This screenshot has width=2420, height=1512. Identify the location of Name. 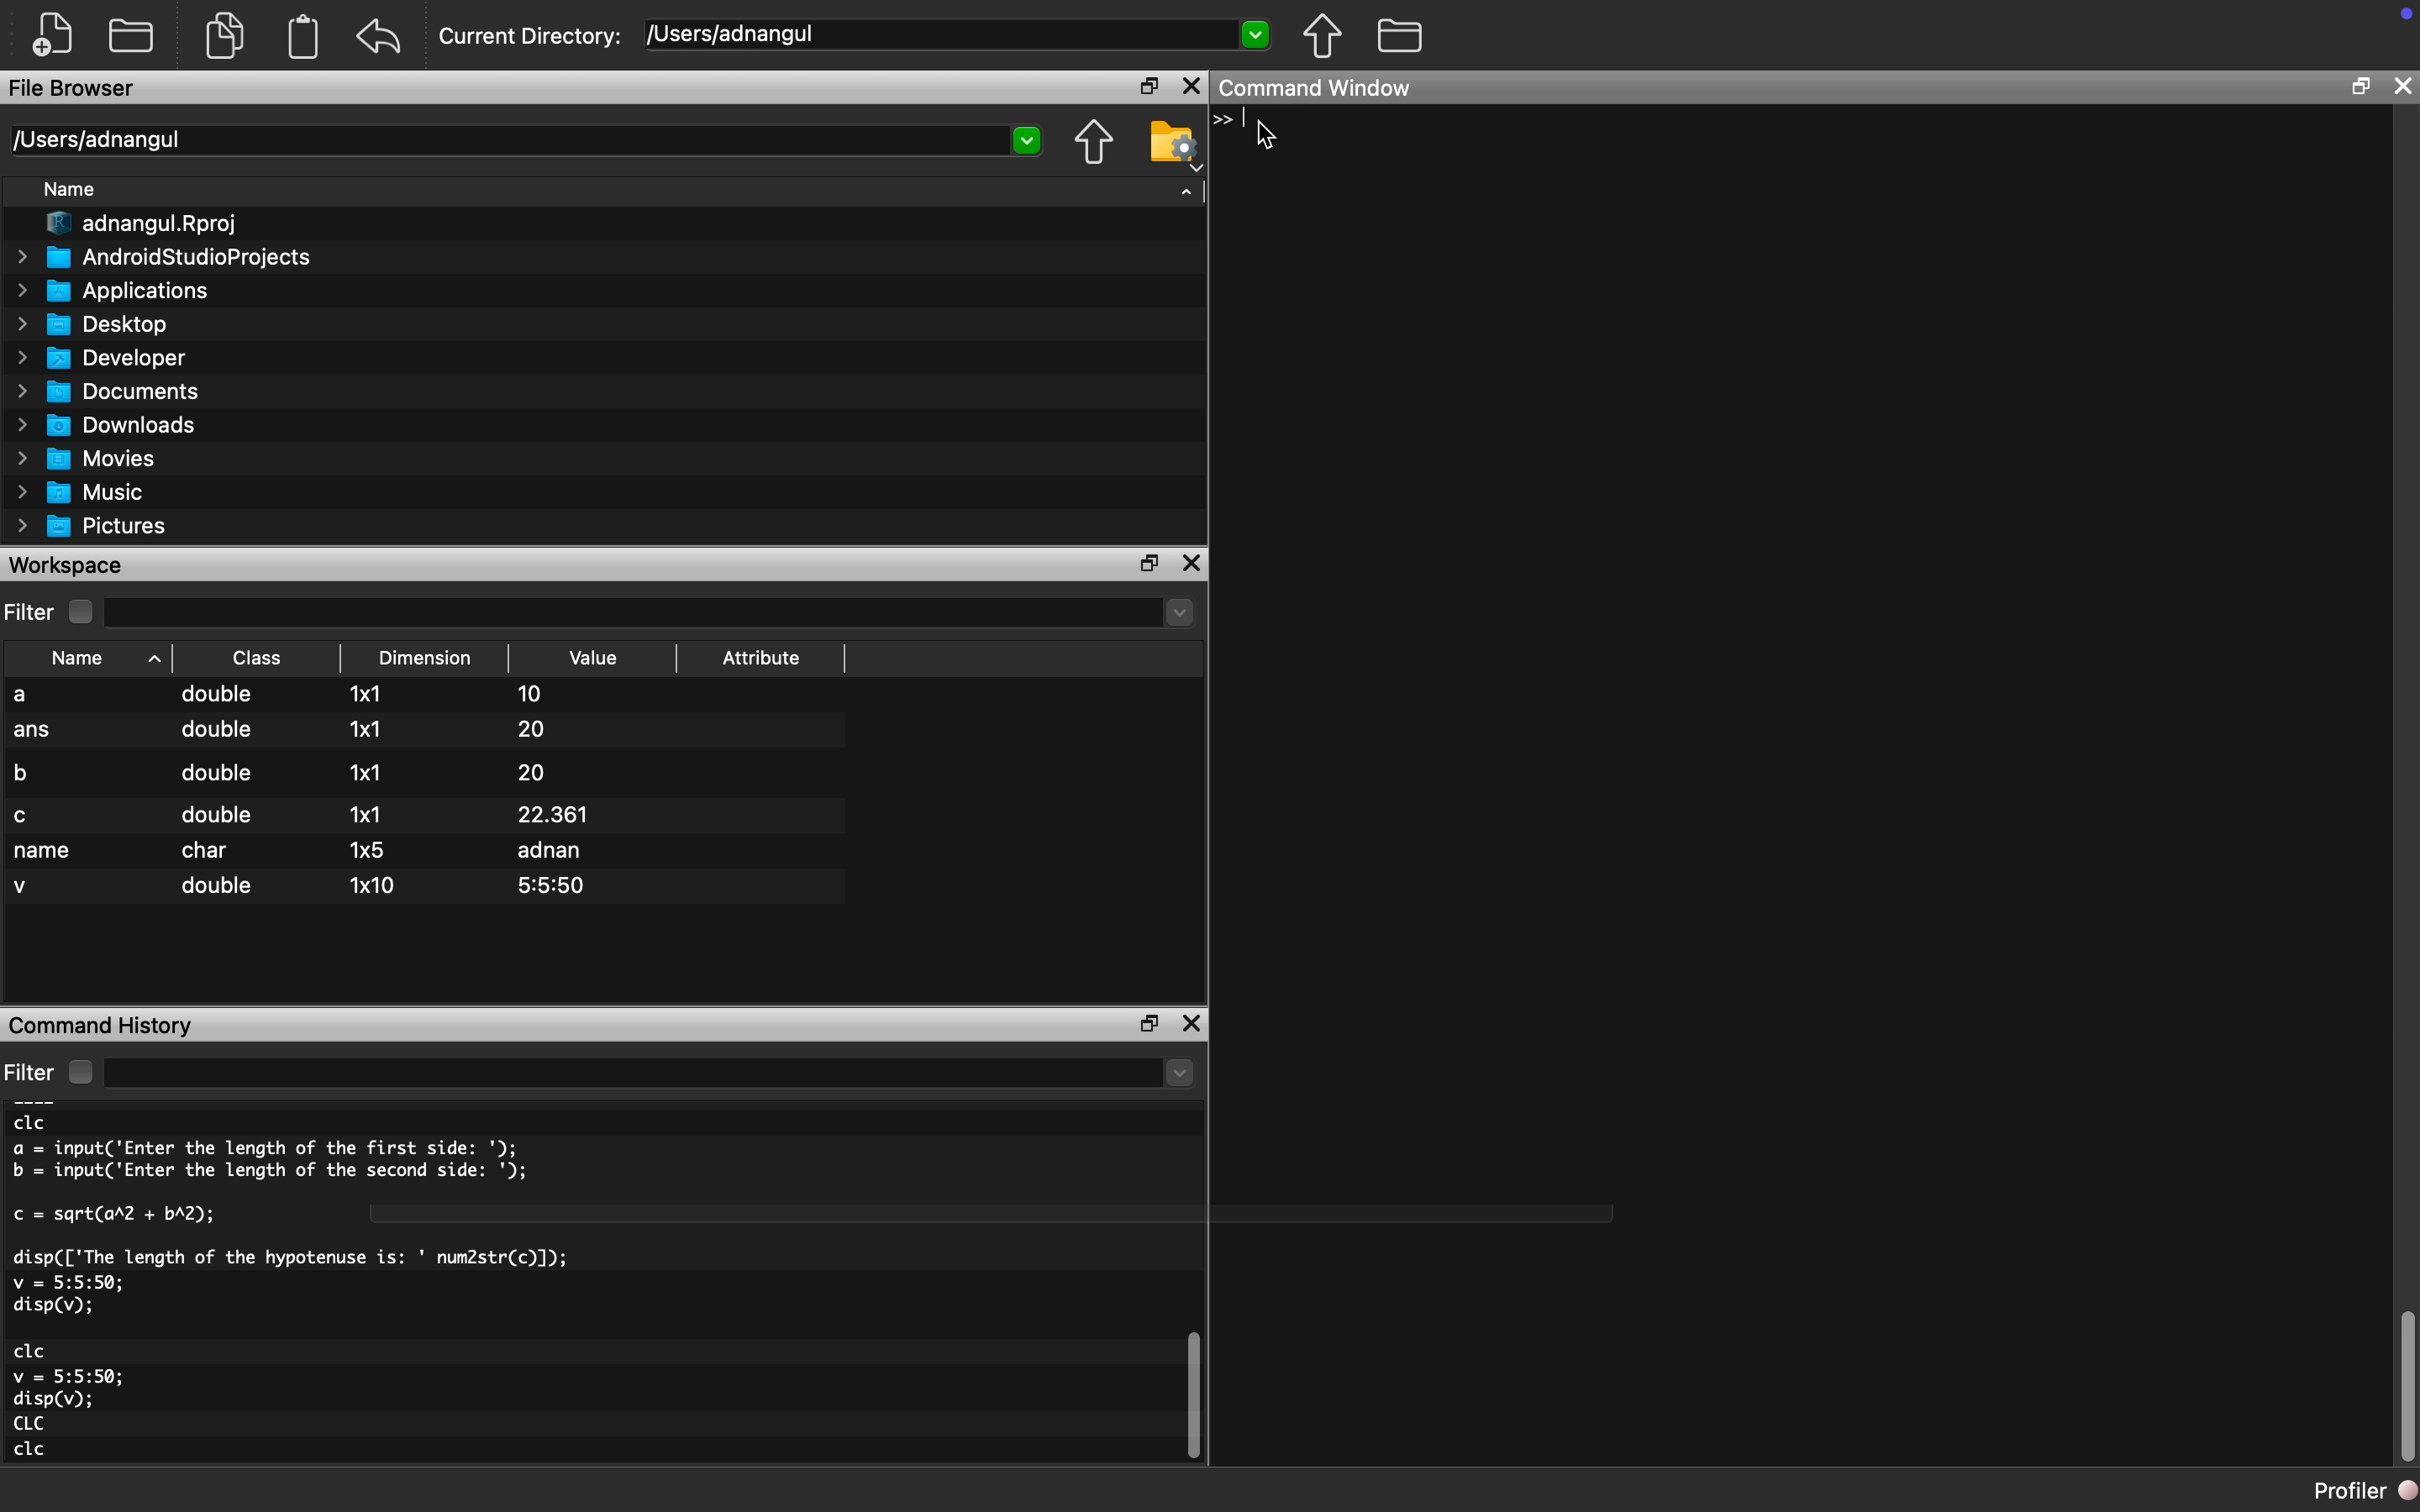
(92, 653).